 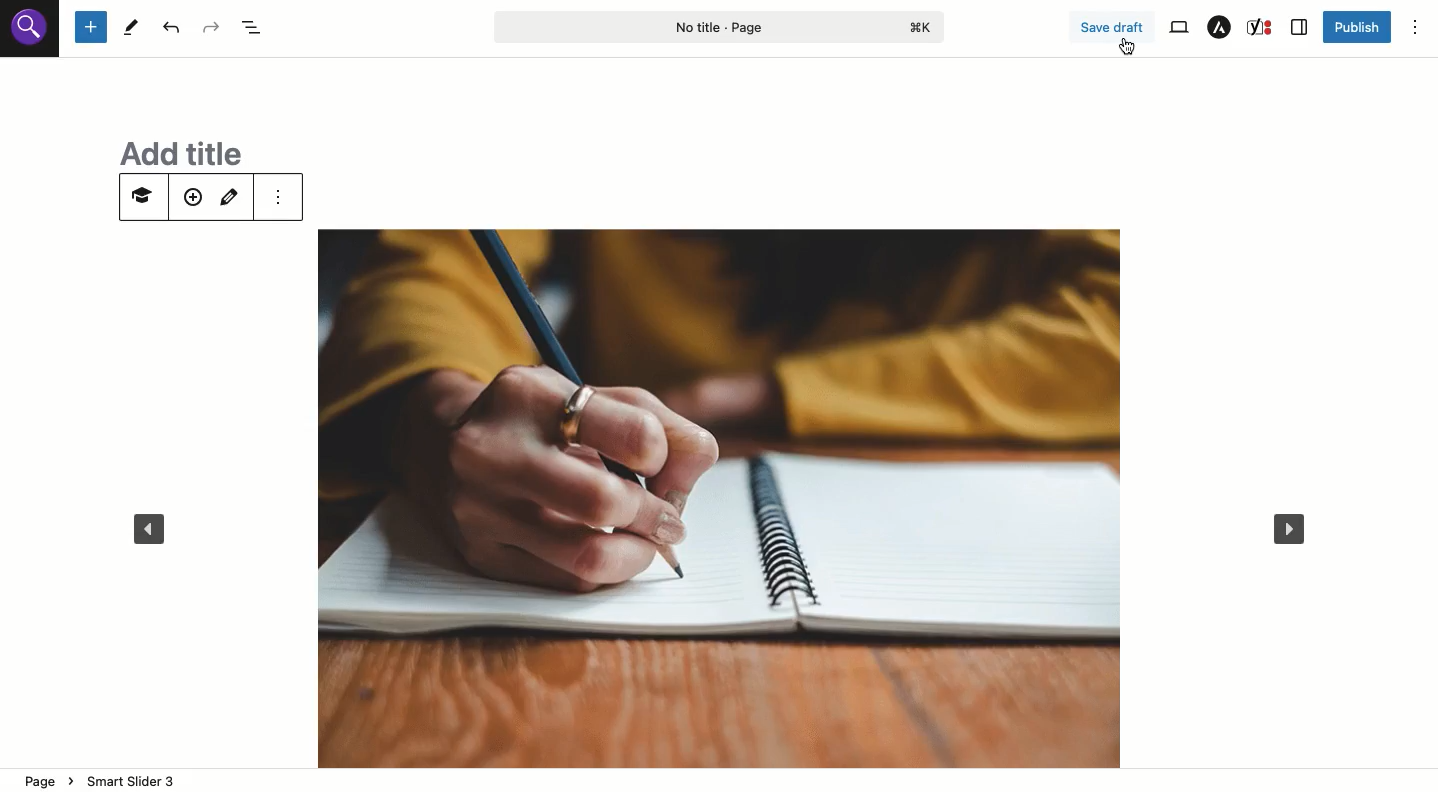 What do you see at coordinates (148, 531) in the screenshot?
I see `previous` at bounding box center [148, 531].